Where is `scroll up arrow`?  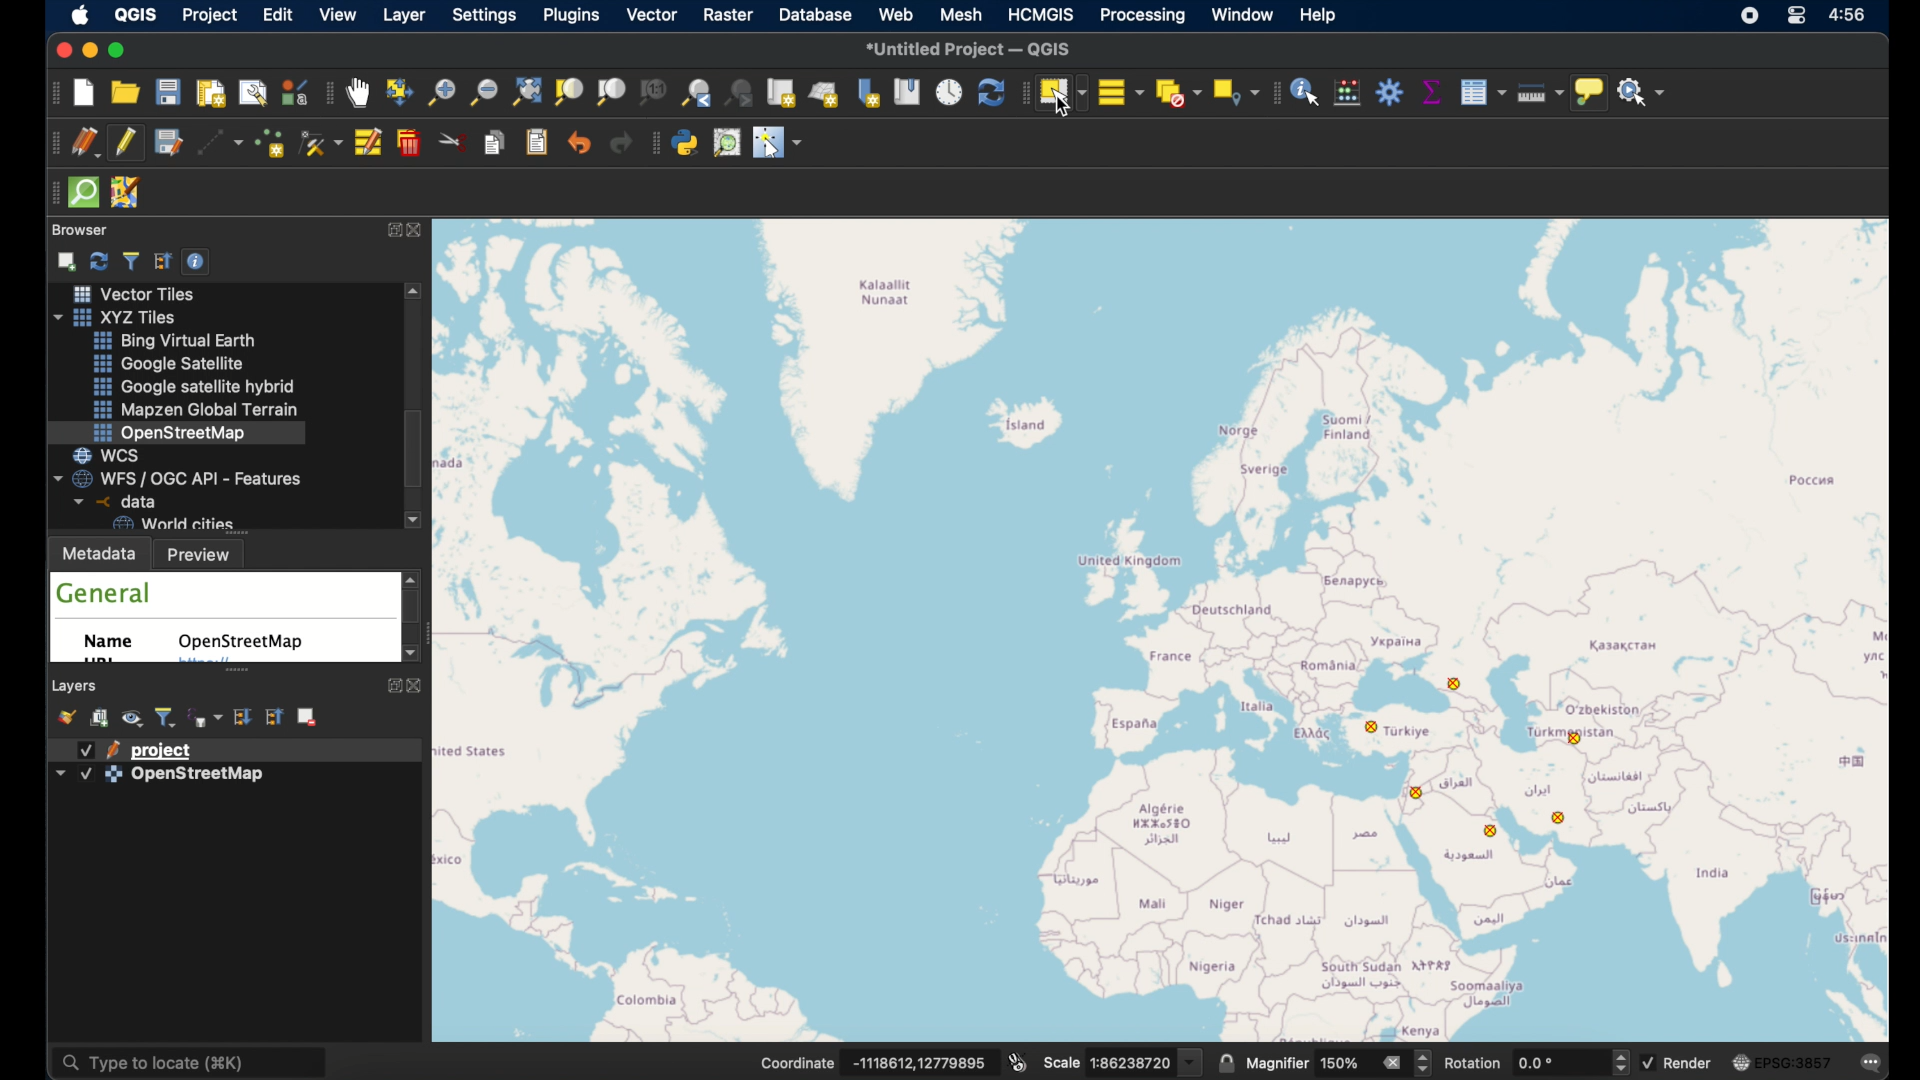 scroll up arrow is located at coordinates (413, 576).